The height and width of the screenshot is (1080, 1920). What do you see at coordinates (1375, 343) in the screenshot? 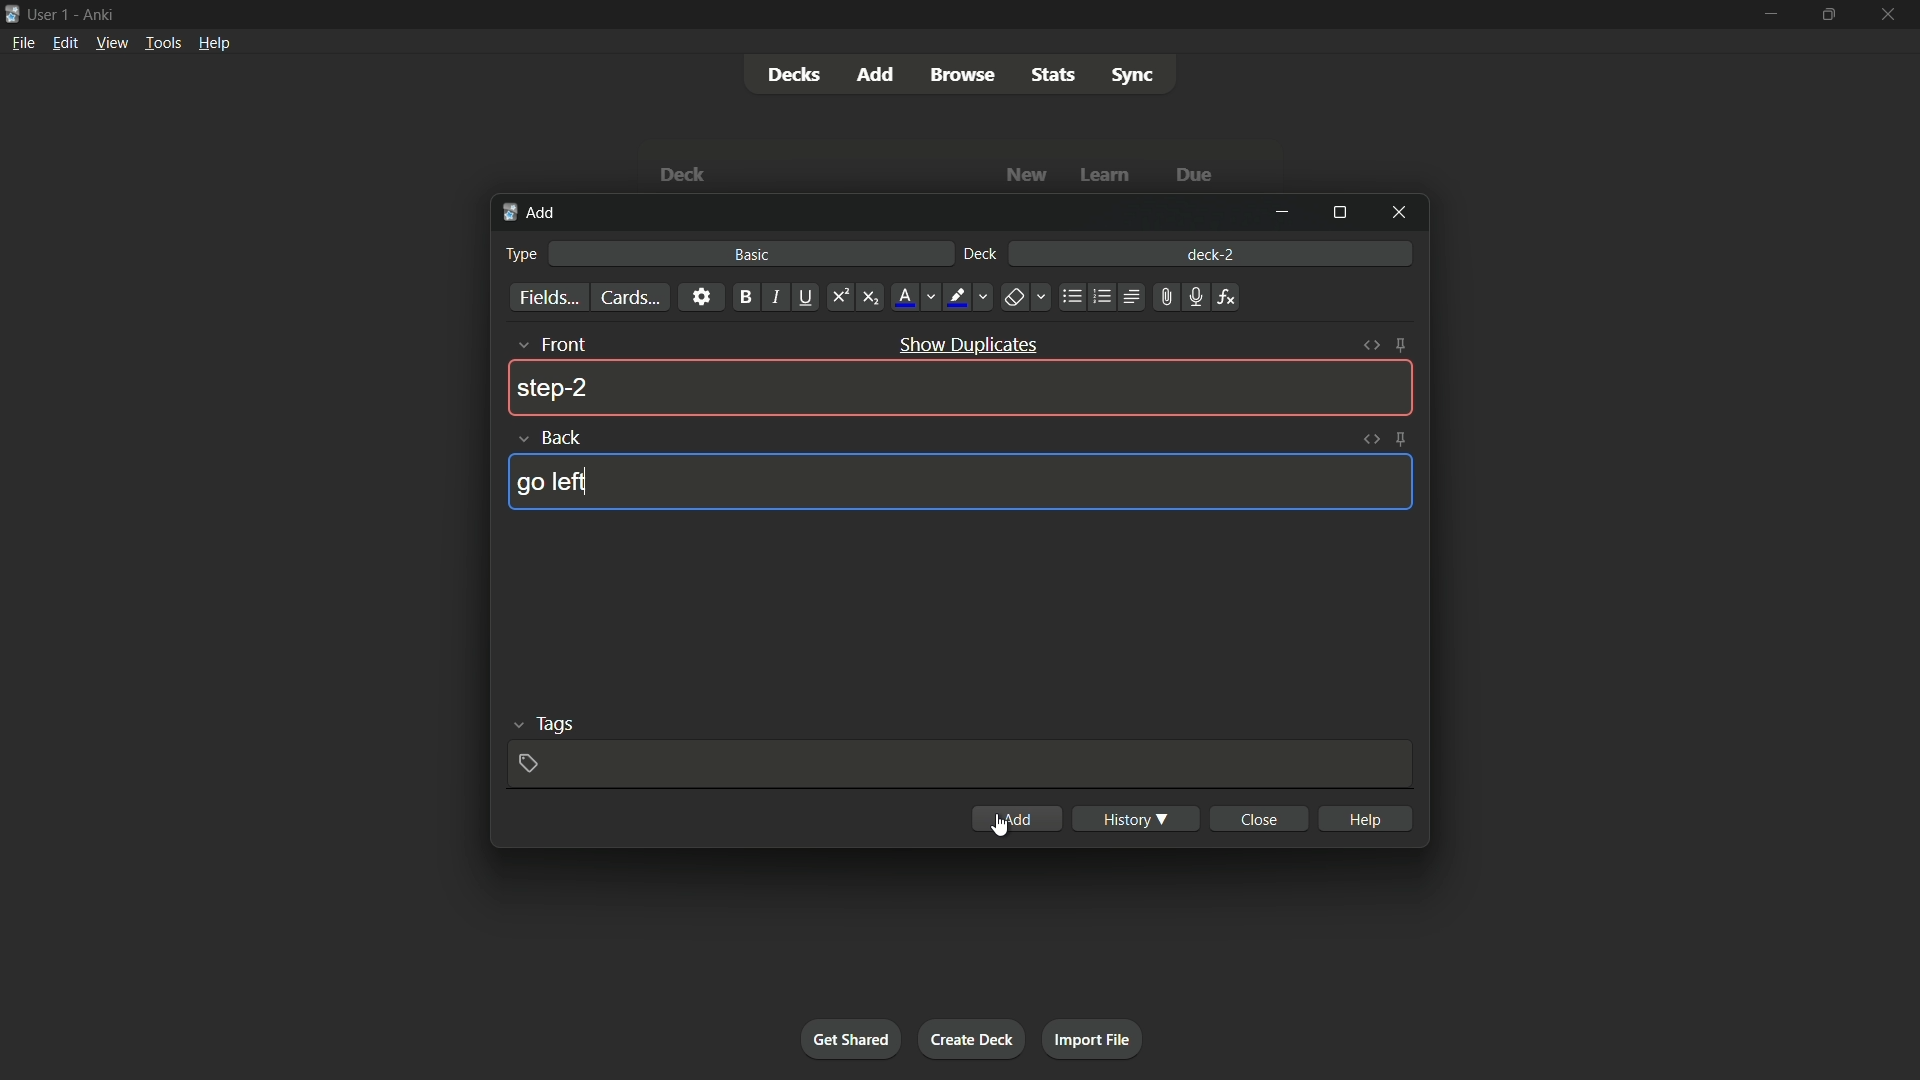
I see `toggle html editor` at bounding box center [1375, 343].